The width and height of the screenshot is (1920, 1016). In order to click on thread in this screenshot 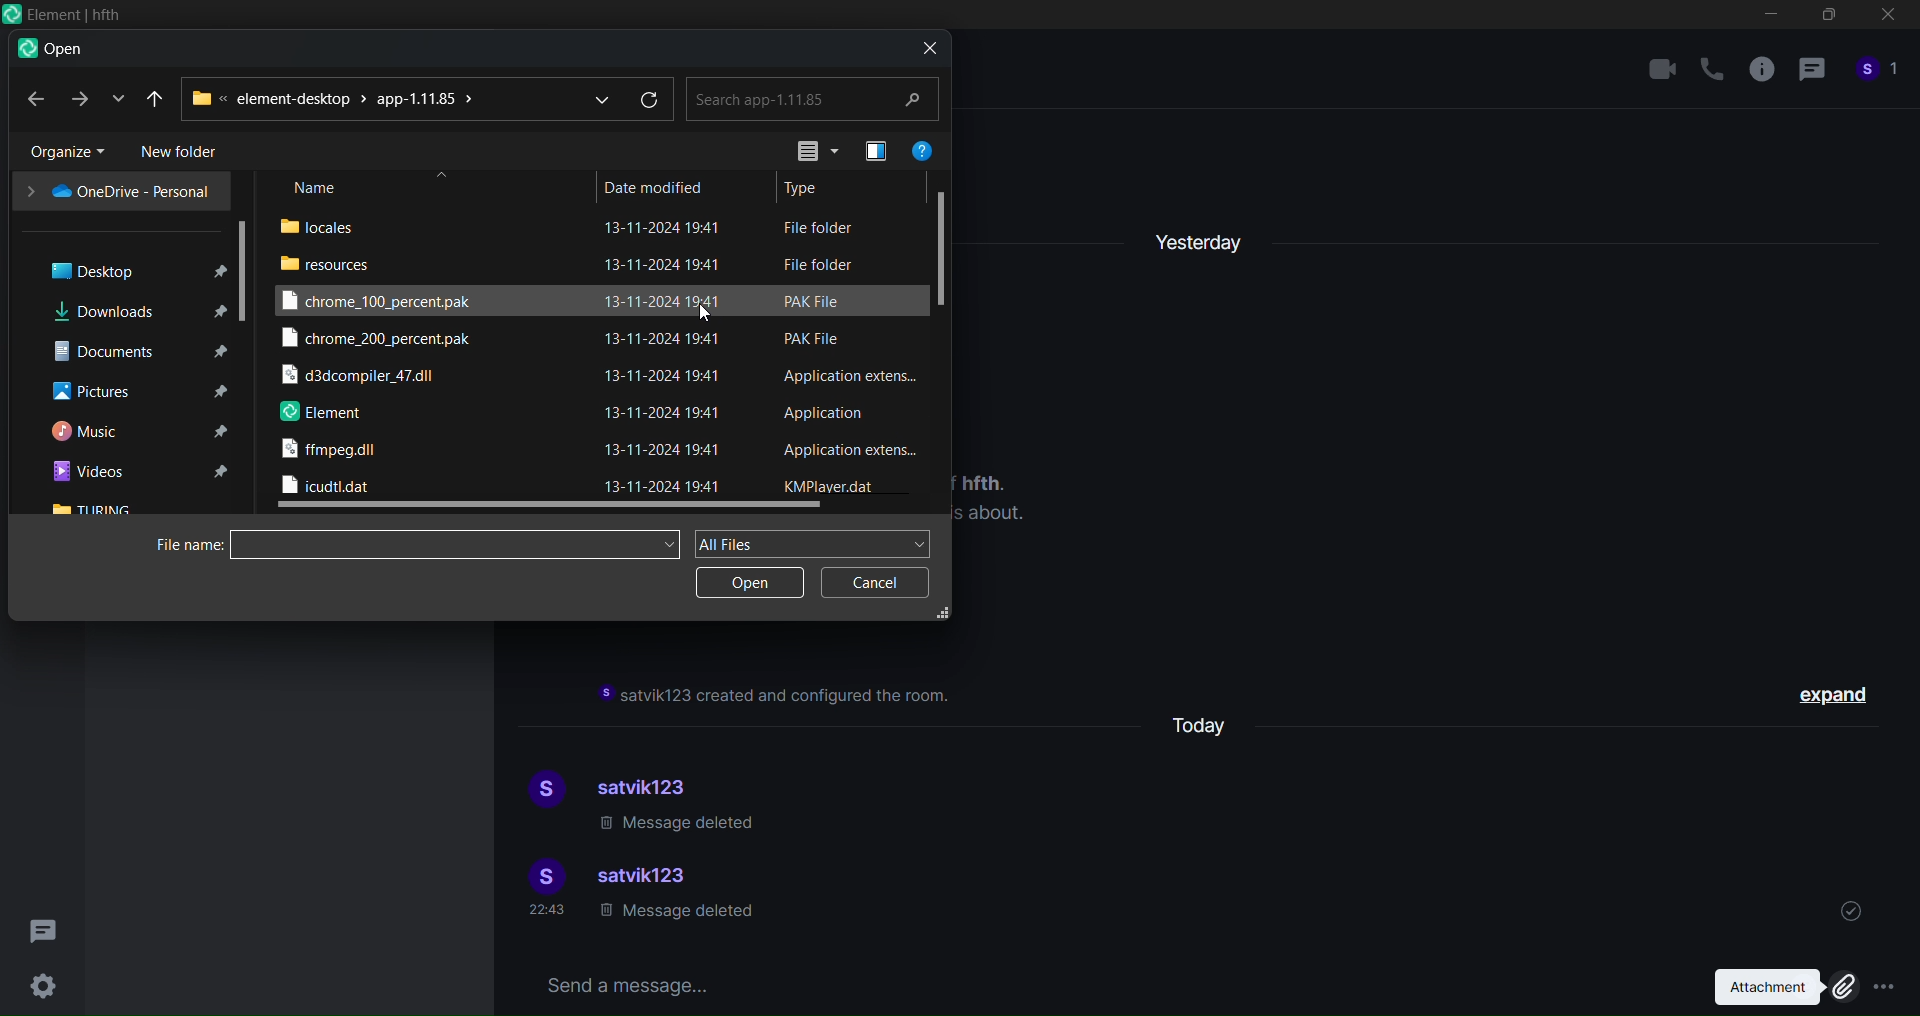, I will do `click(1811, 73)`.